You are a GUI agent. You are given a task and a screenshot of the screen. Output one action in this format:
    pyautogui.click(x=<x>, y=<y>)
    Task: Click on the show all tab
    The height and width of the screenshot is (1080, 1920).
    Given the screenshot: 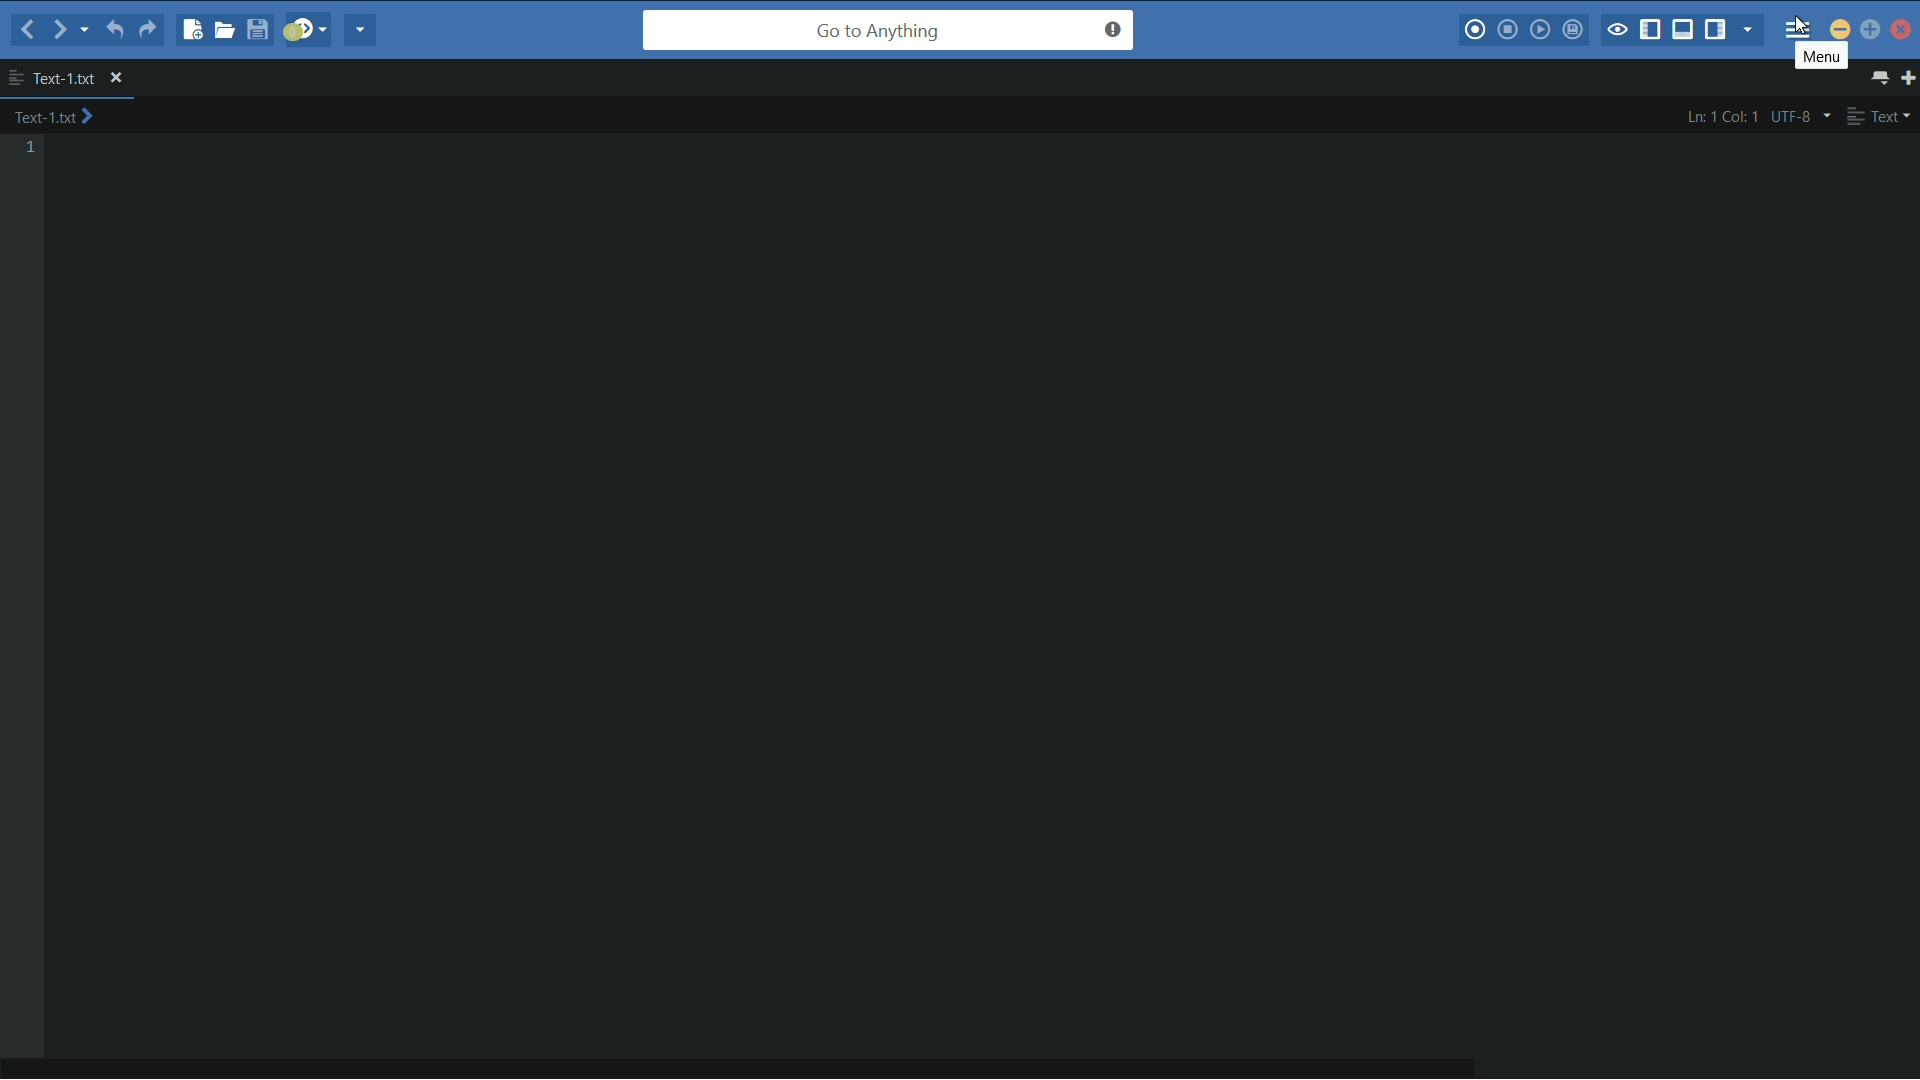 What is the action you would take?
    pyautogui.click(x=1882, y=78)
    